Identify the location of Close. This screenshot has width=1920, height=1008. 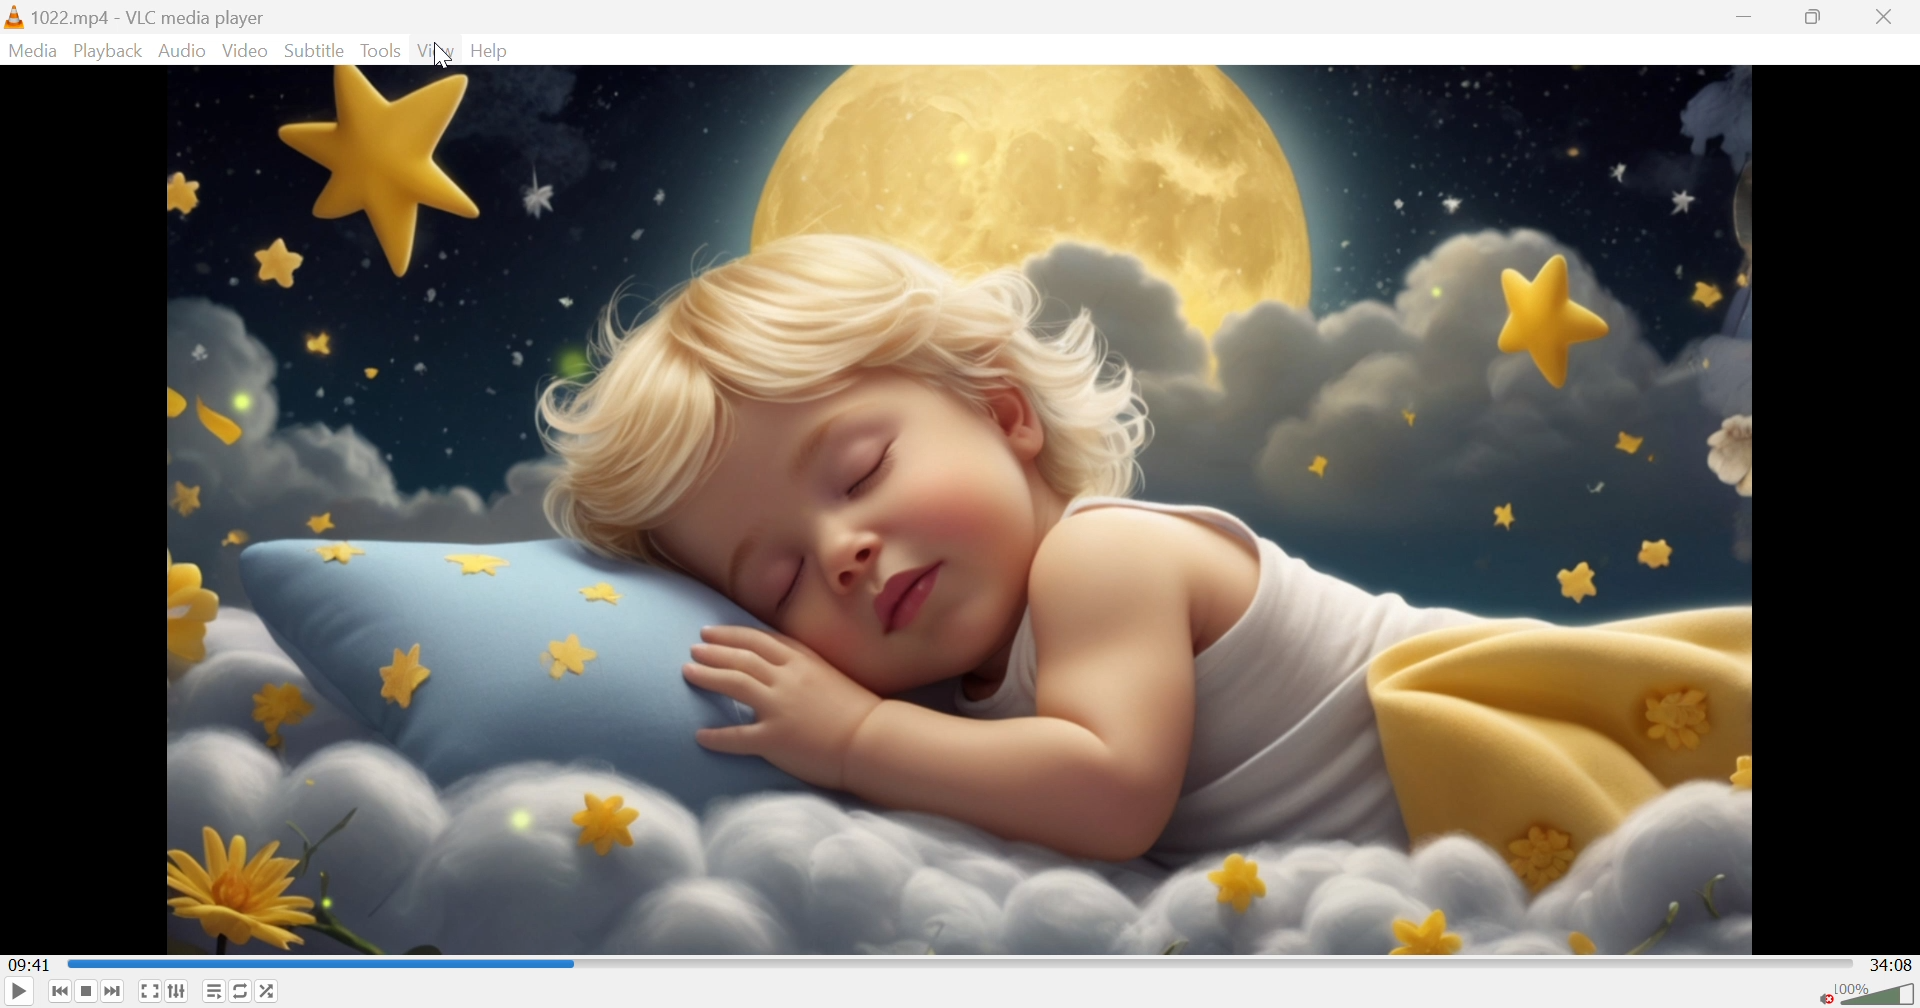
(1892, 15).